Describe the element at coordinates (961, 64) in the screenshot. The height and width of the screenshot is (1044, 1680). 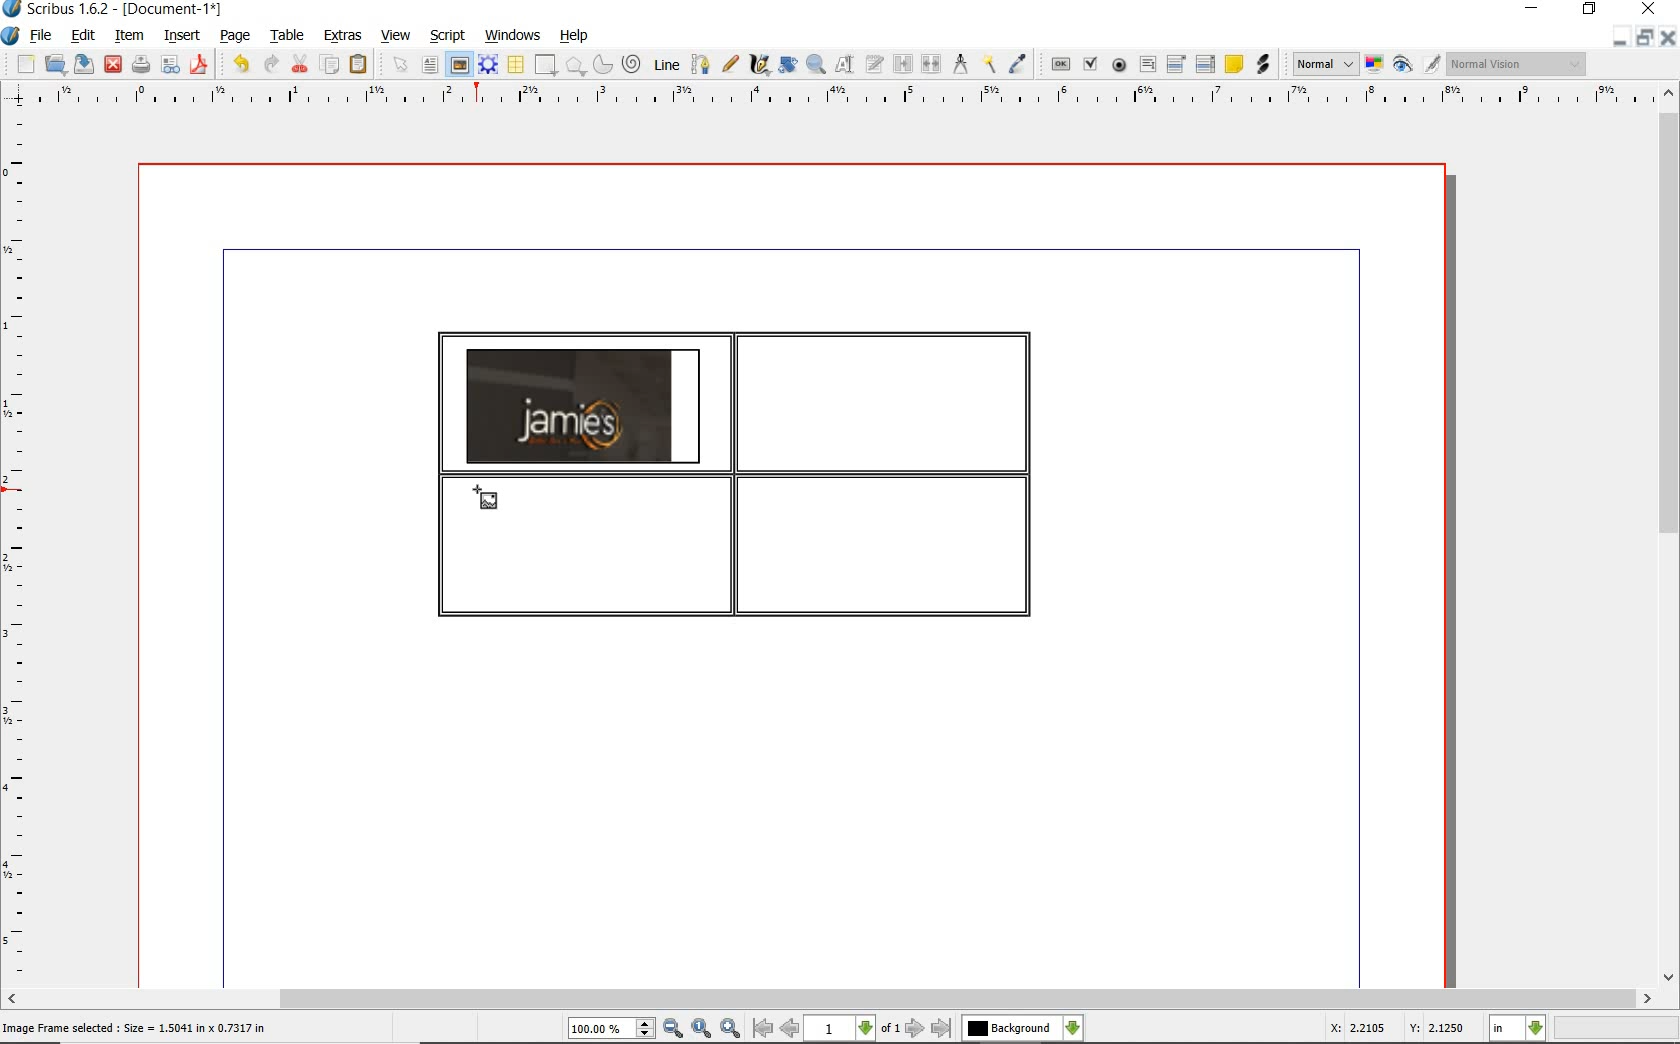
I see `measurements` at that location.